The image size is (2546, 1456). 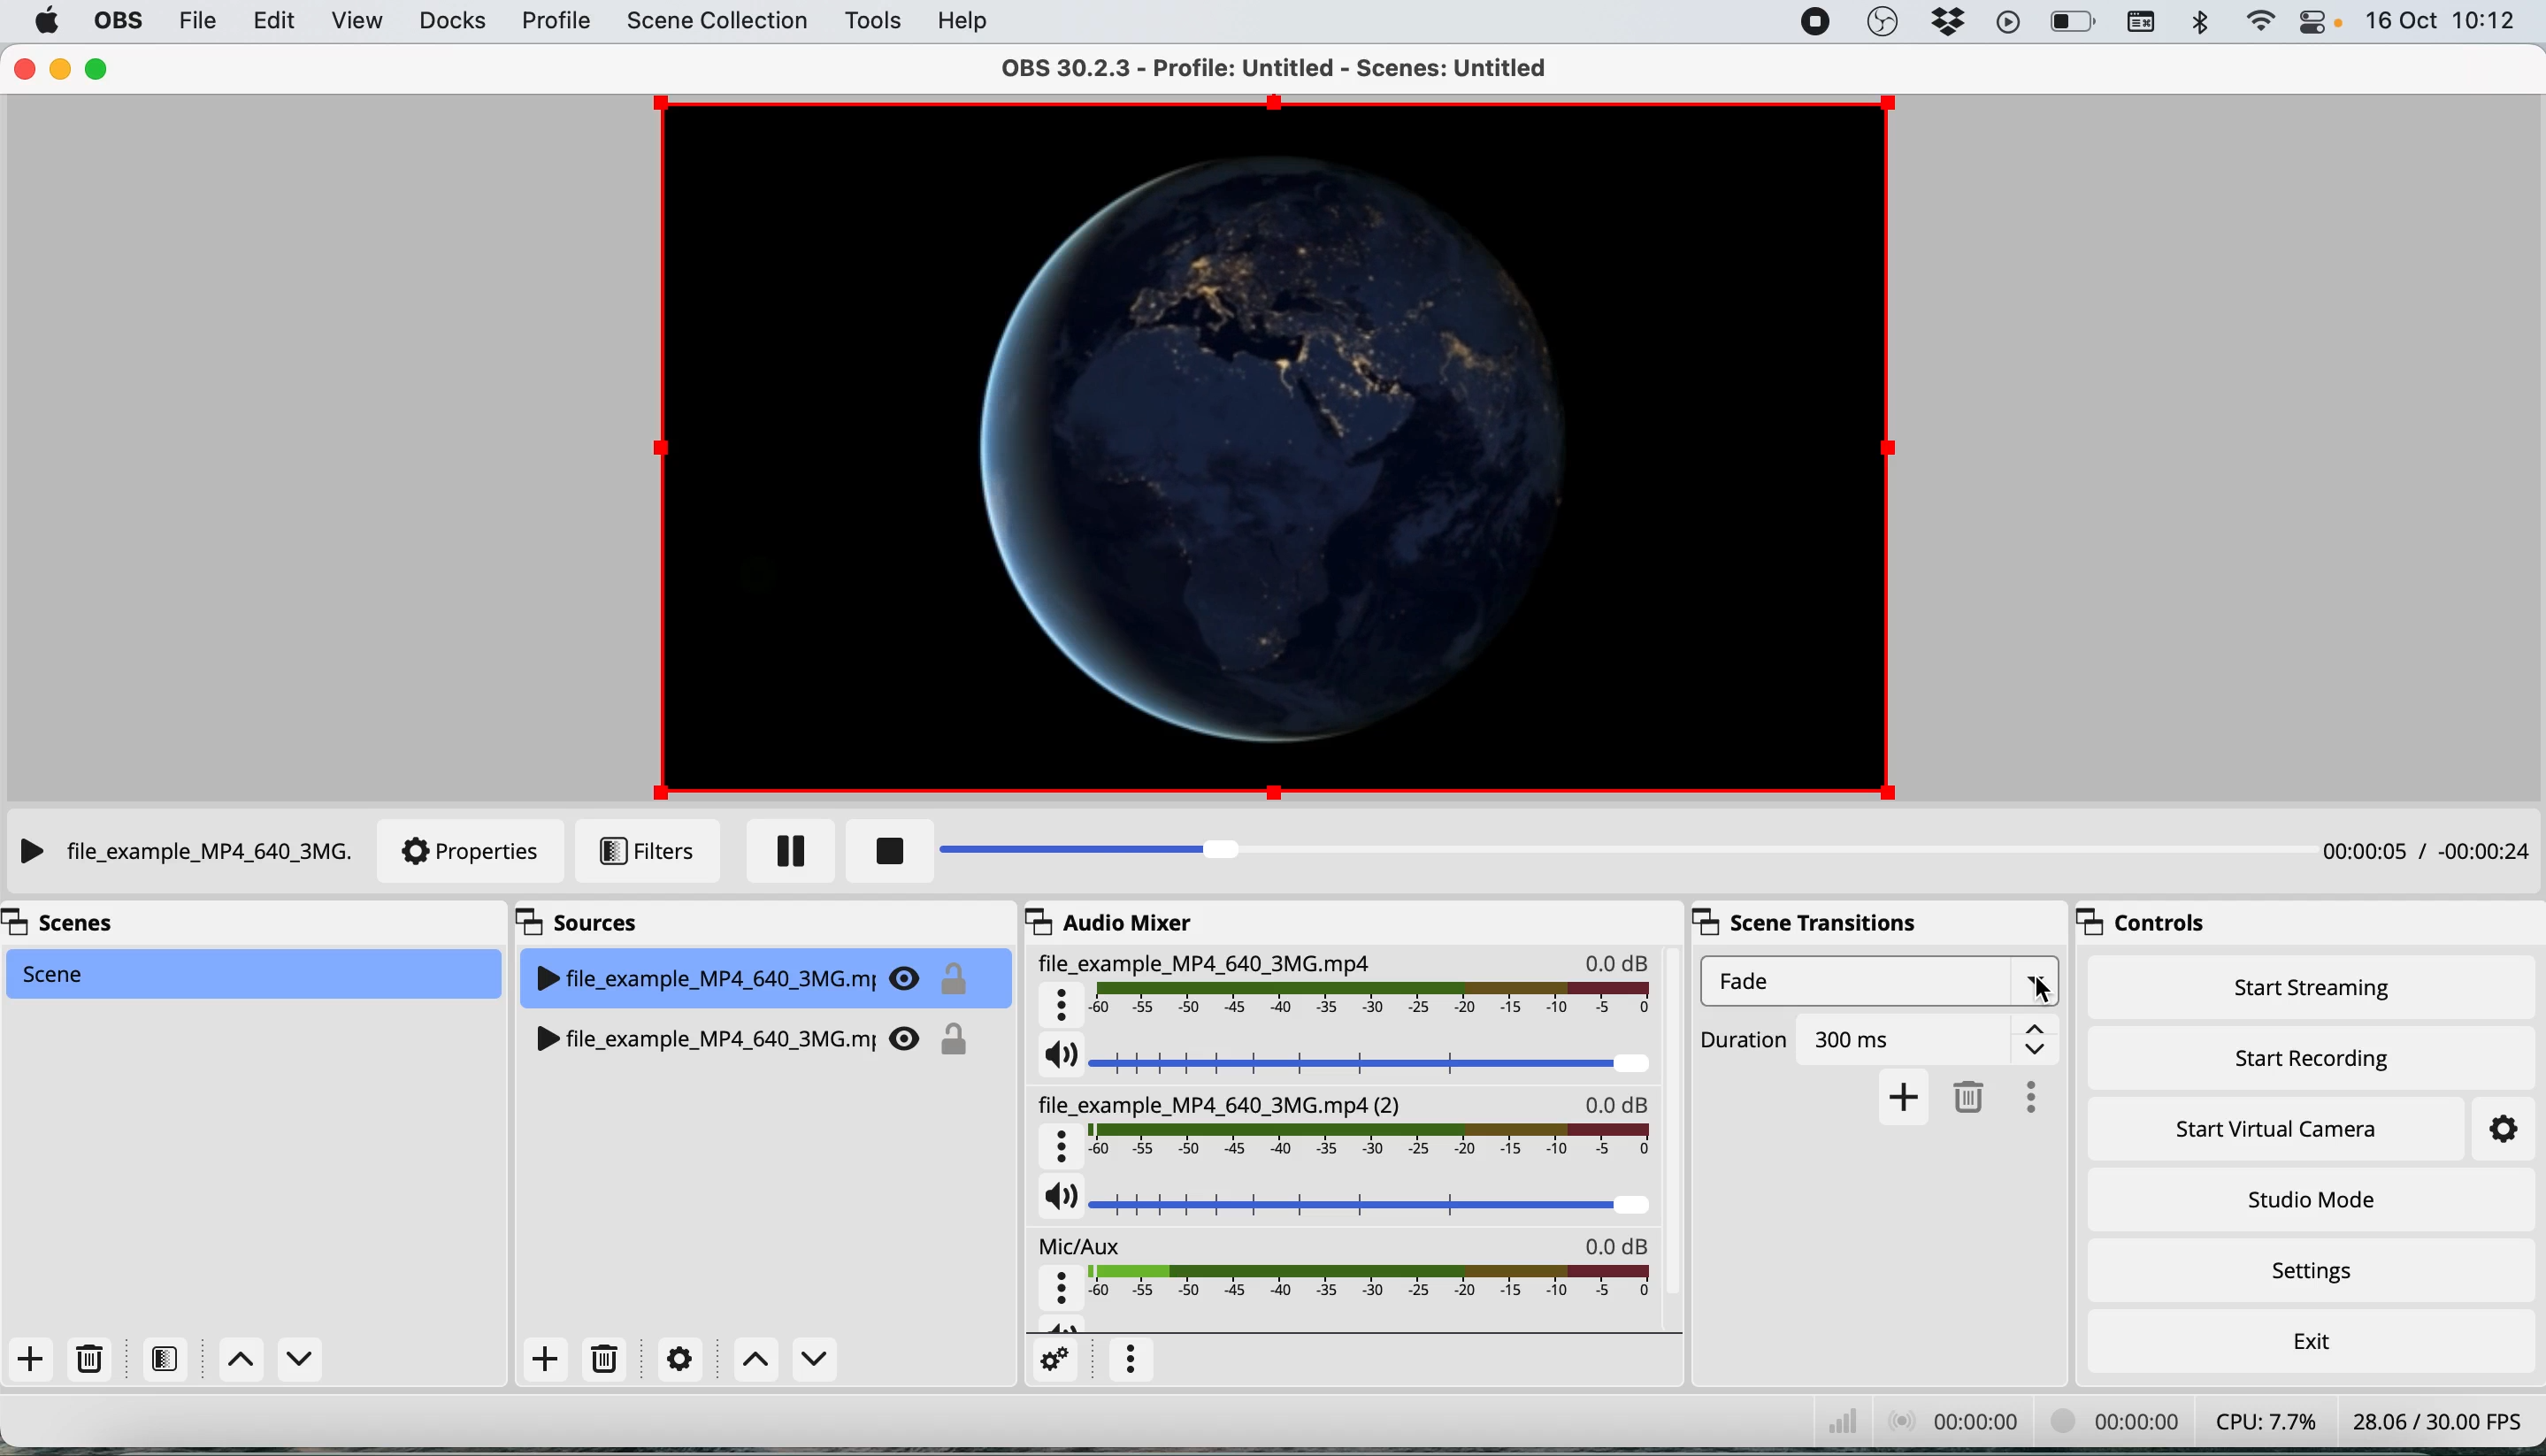 What do you see at coordinates (23, 70) in the screenshot?
I see `close` at bounding box center [23, 70].